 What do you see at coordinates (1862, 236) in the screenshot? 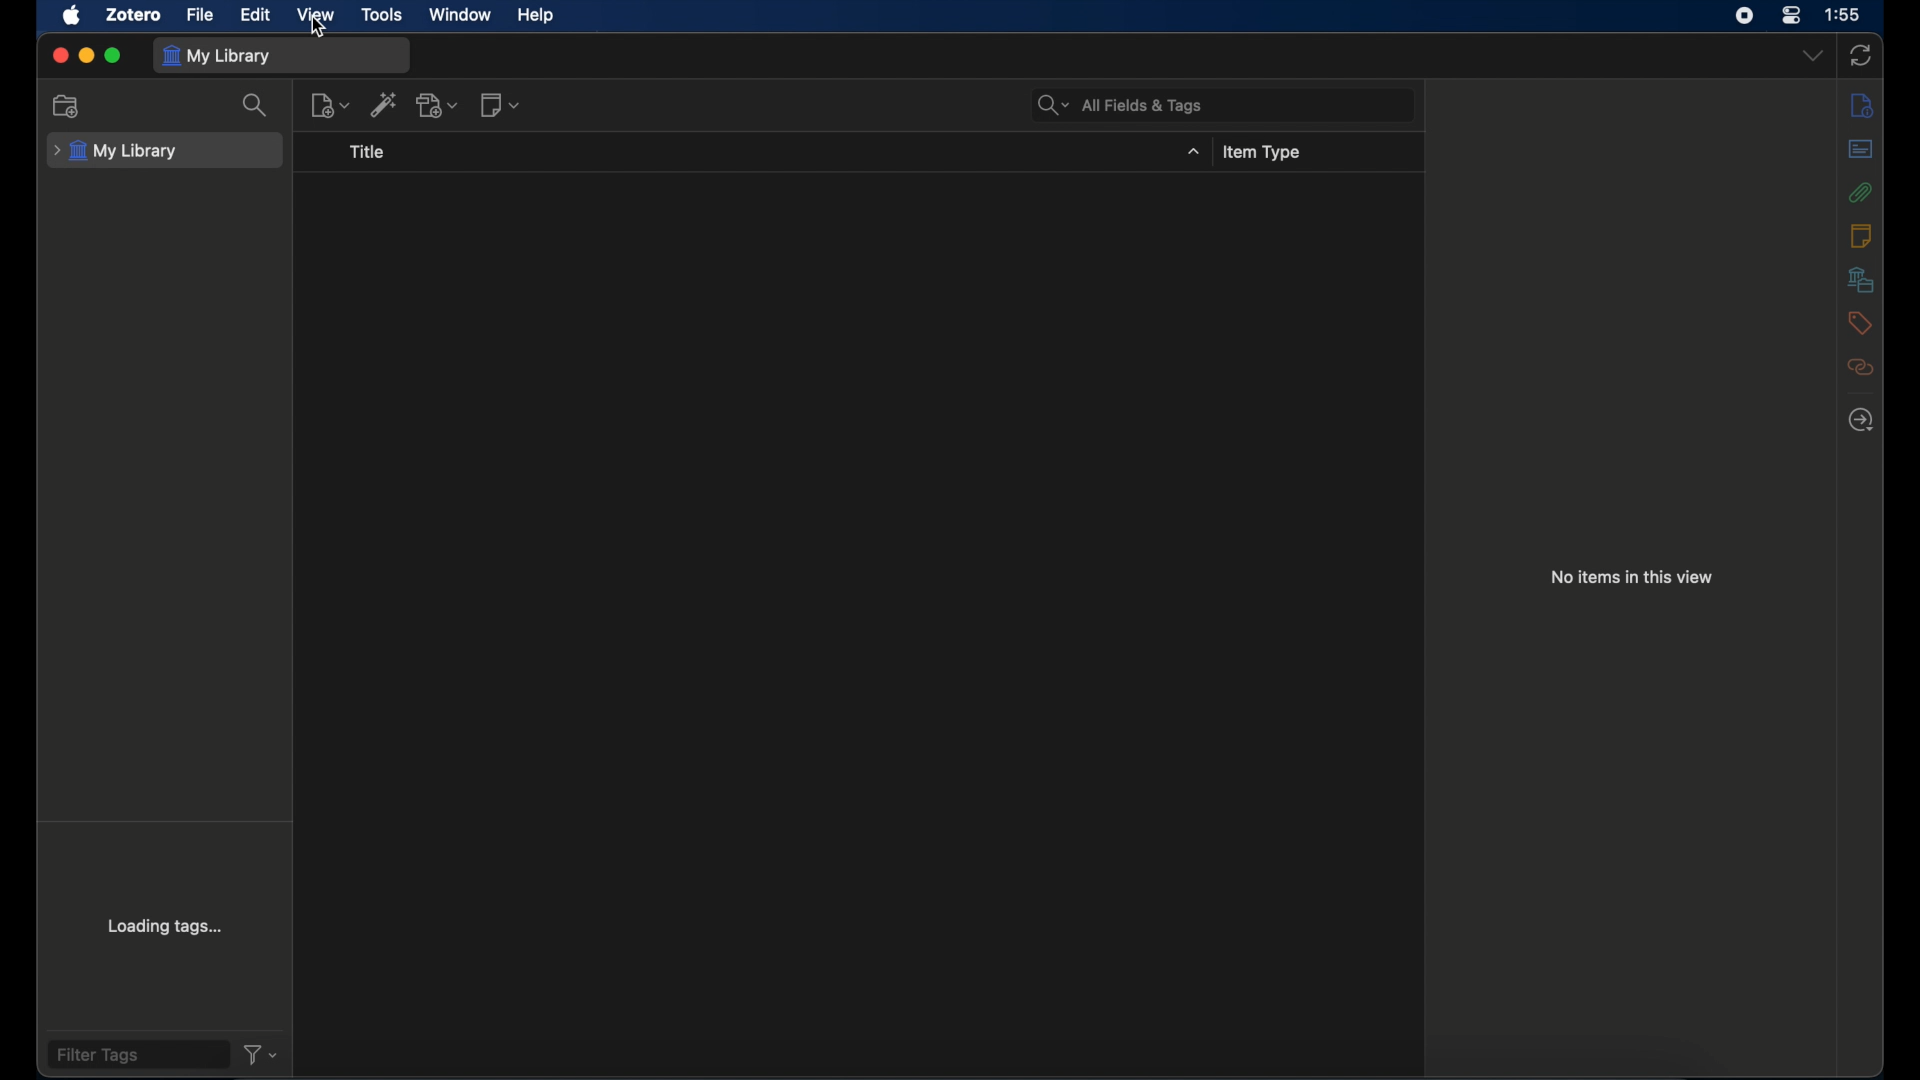
I see `notes` at bounding box center [1862, 236].